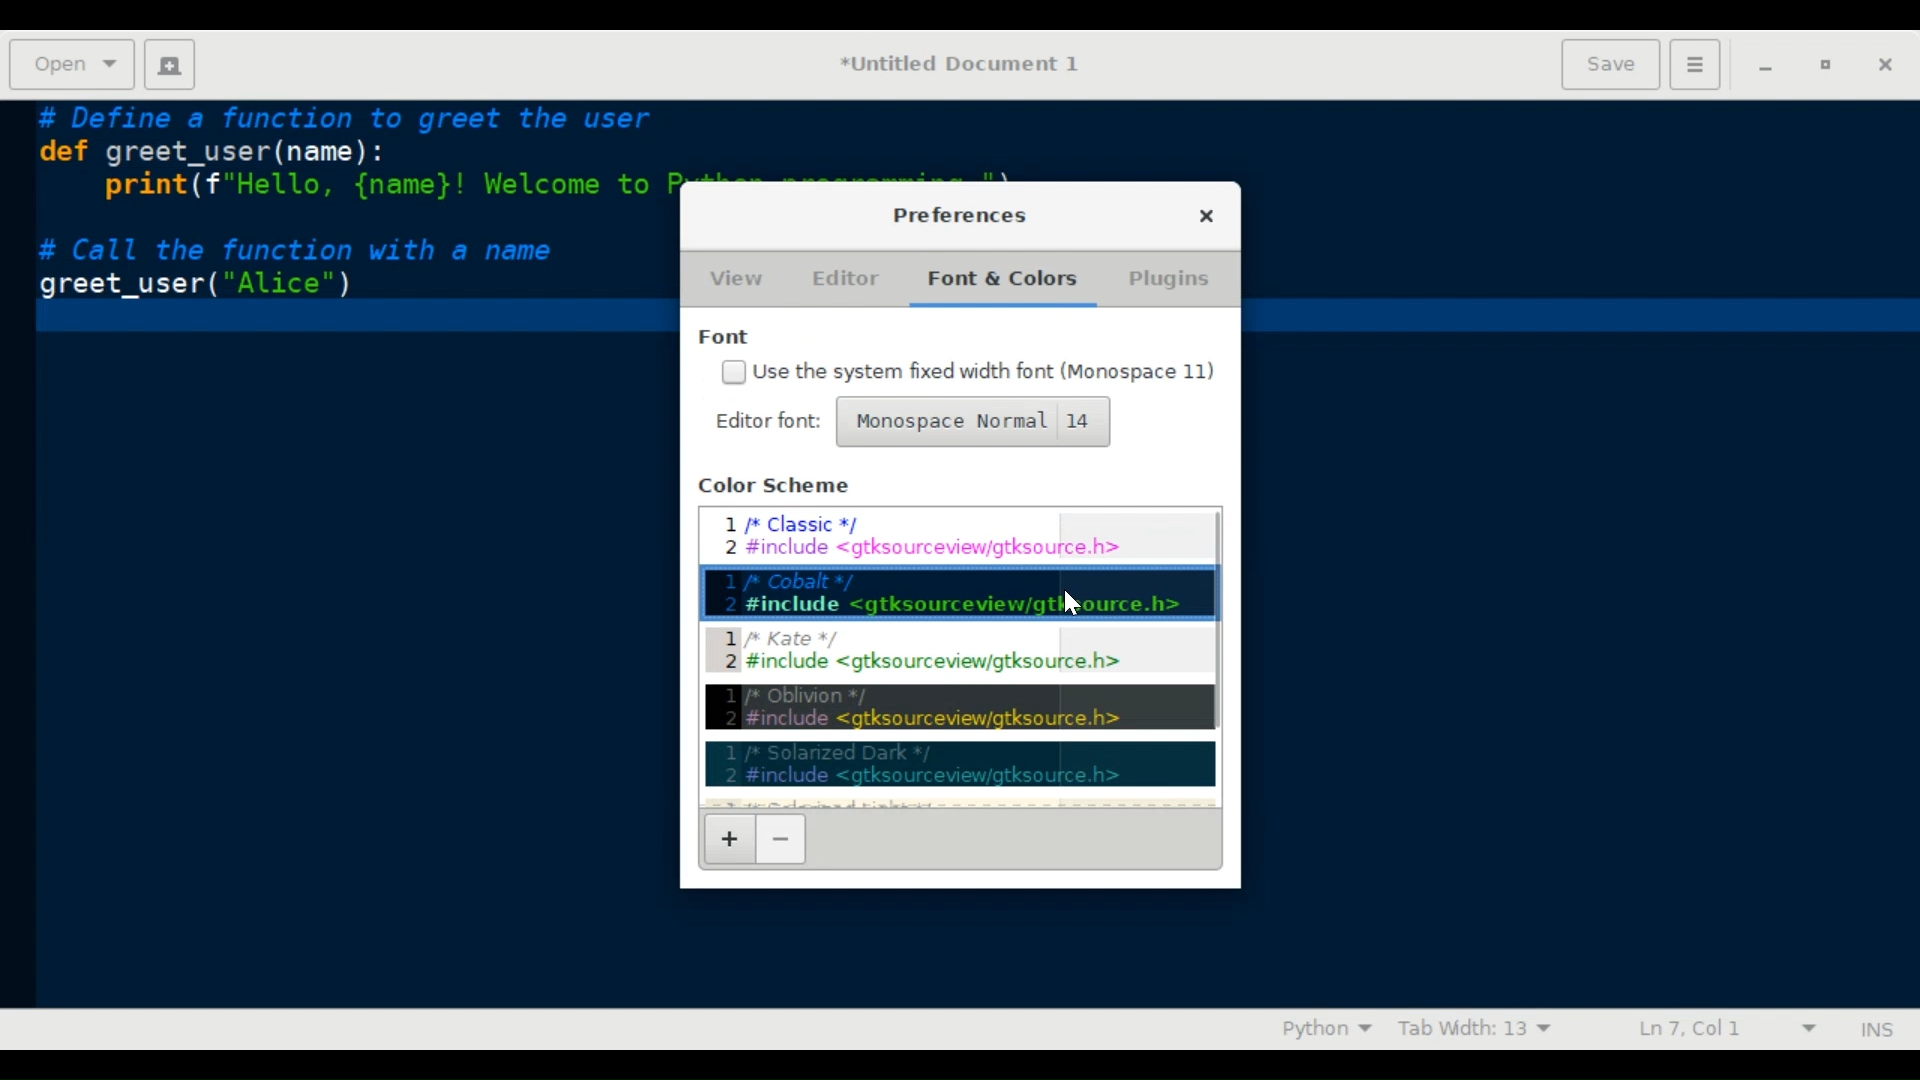 The height and width of the screenshot is (1080, 1920). I want to click on Classic, so click(961, 533).